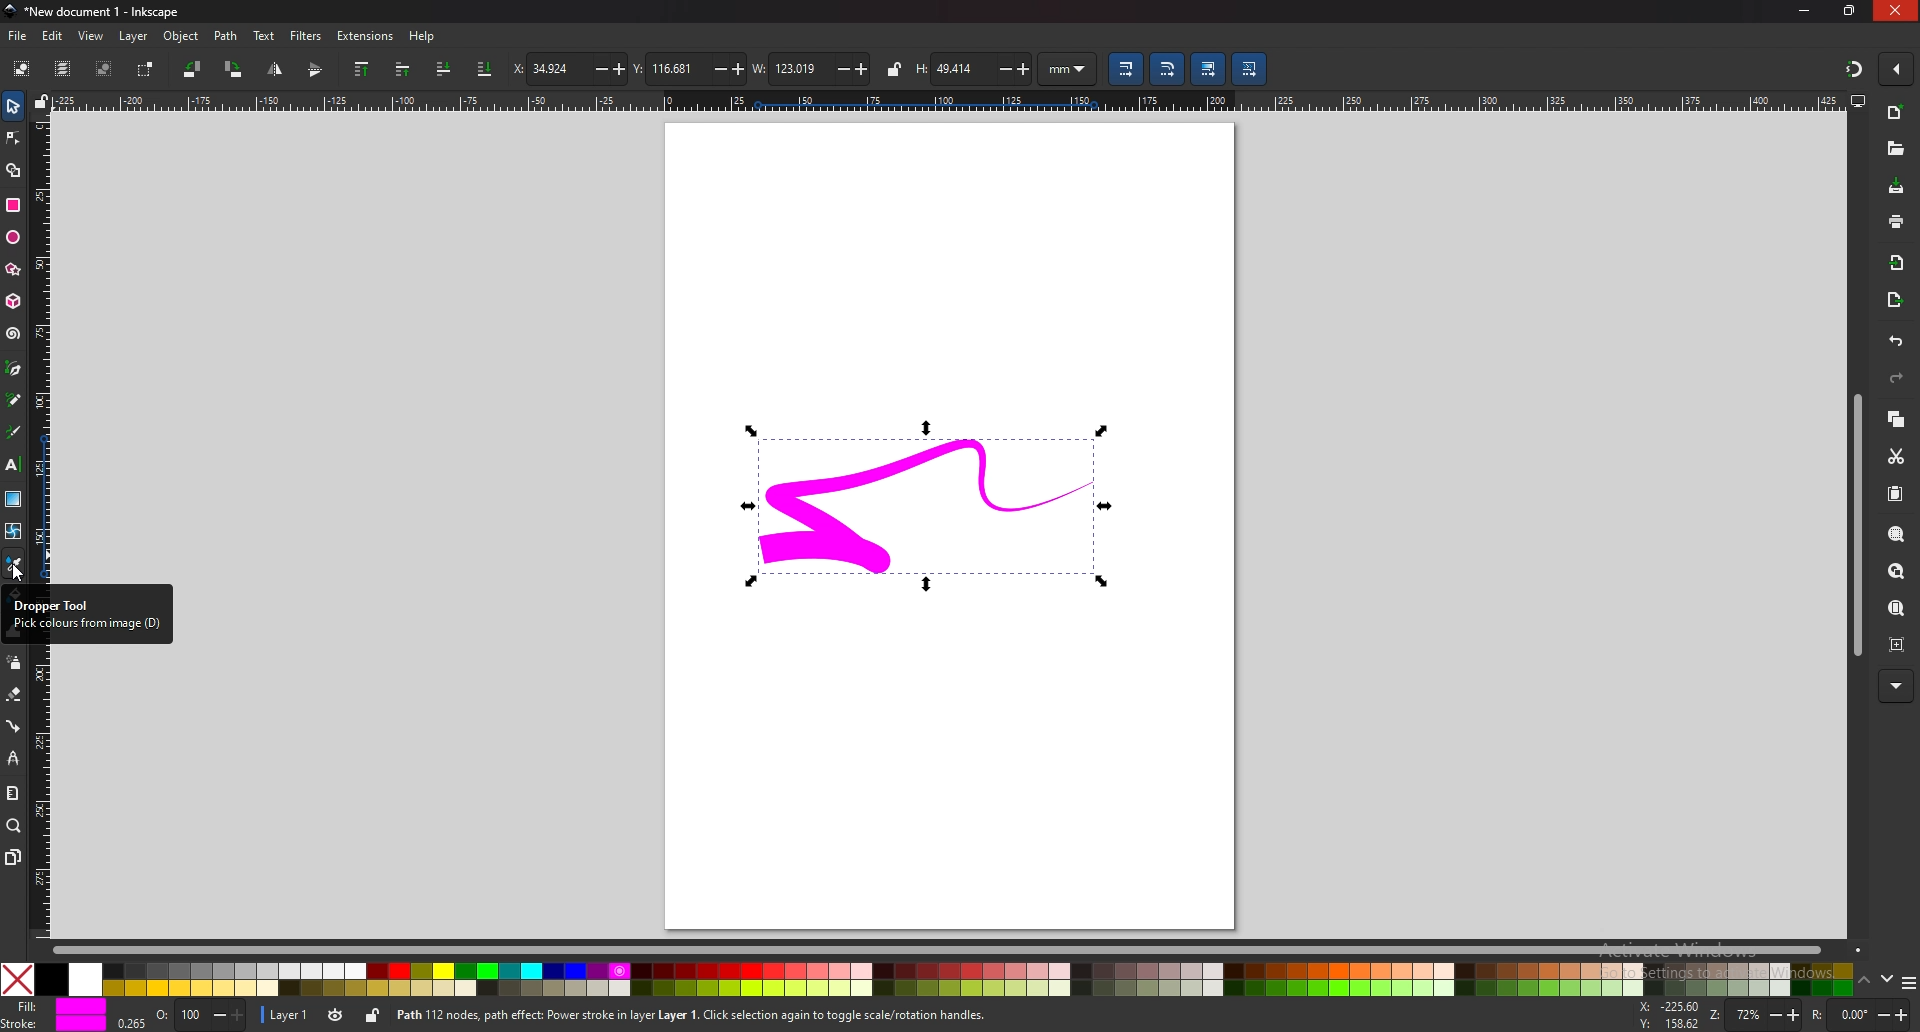 This screenshot has width=1920, height=1032. I want to click on export, so click(1893, 300).